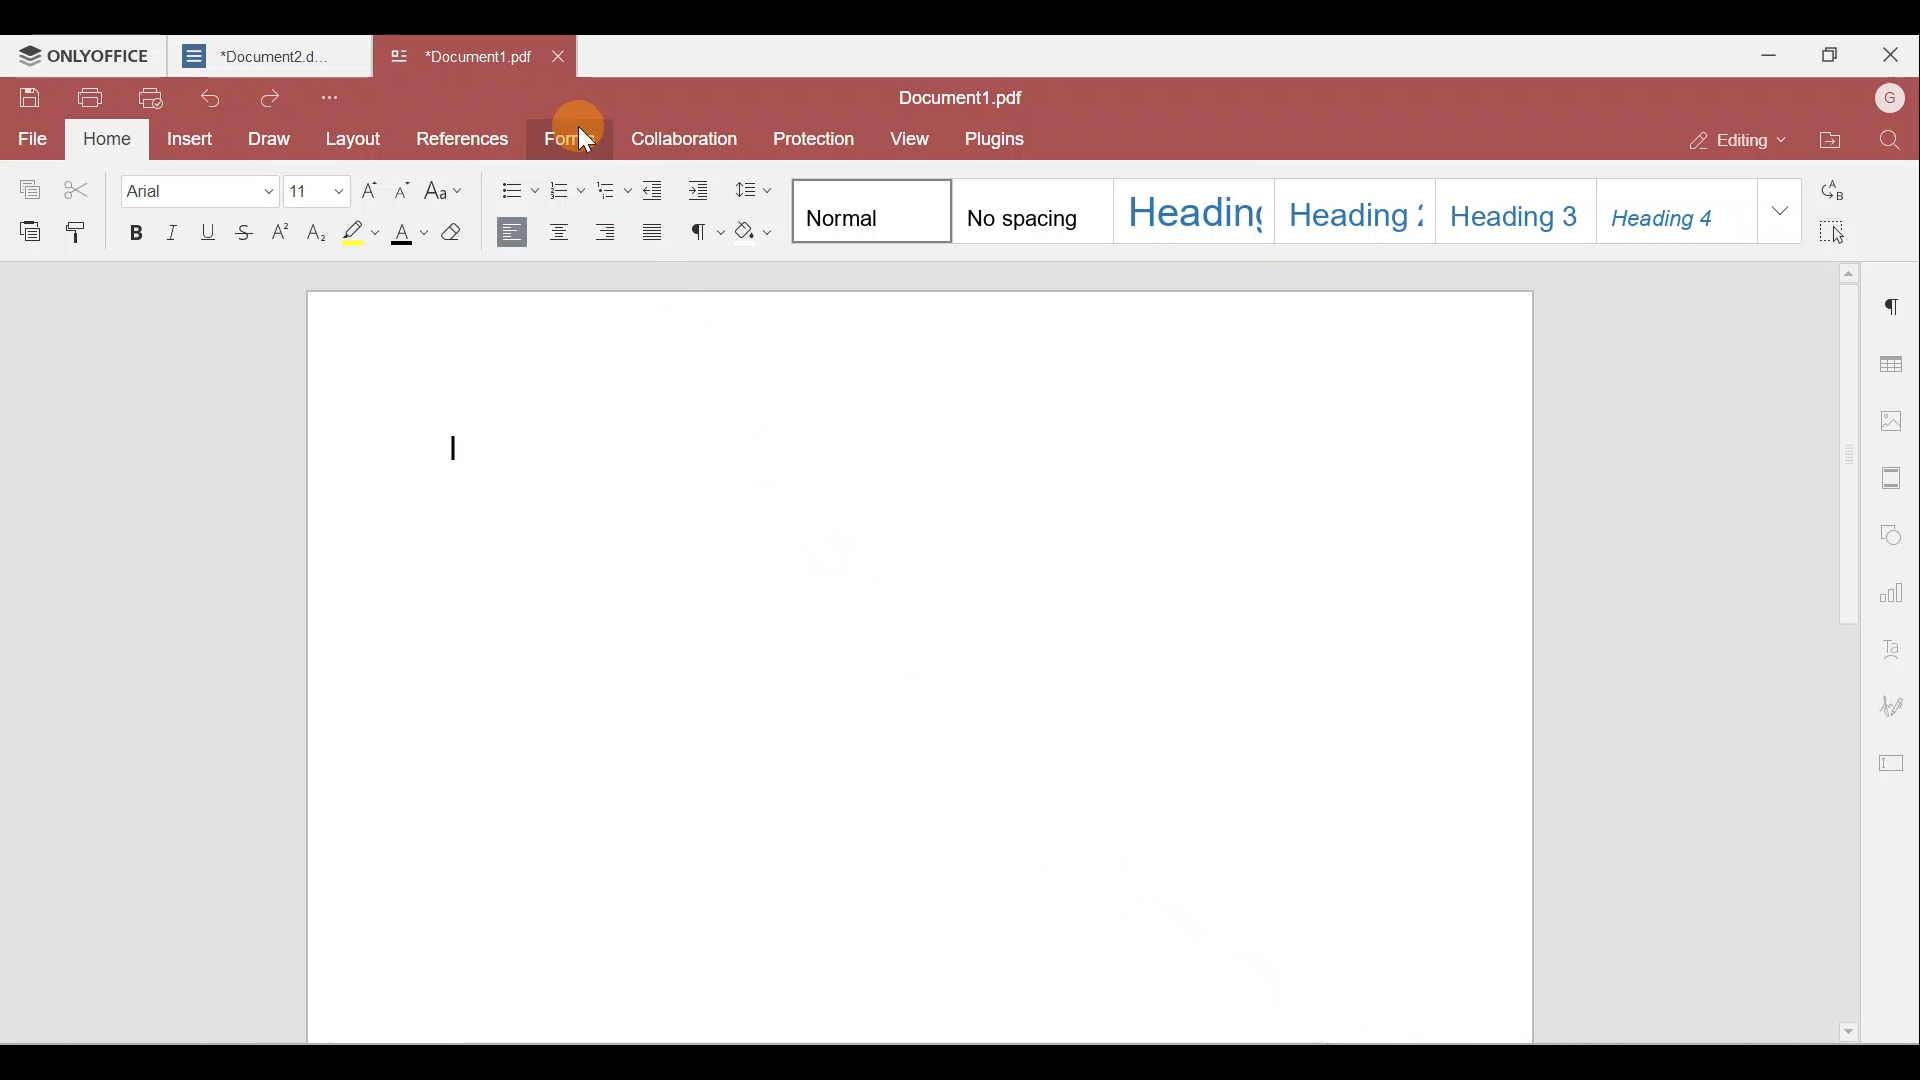 This screenshot has width=1920, height=1080. What do you see at coordinates (1848, 665) in the screenshot?
I see `Scroll bar` at bounding box center [1848, 665].